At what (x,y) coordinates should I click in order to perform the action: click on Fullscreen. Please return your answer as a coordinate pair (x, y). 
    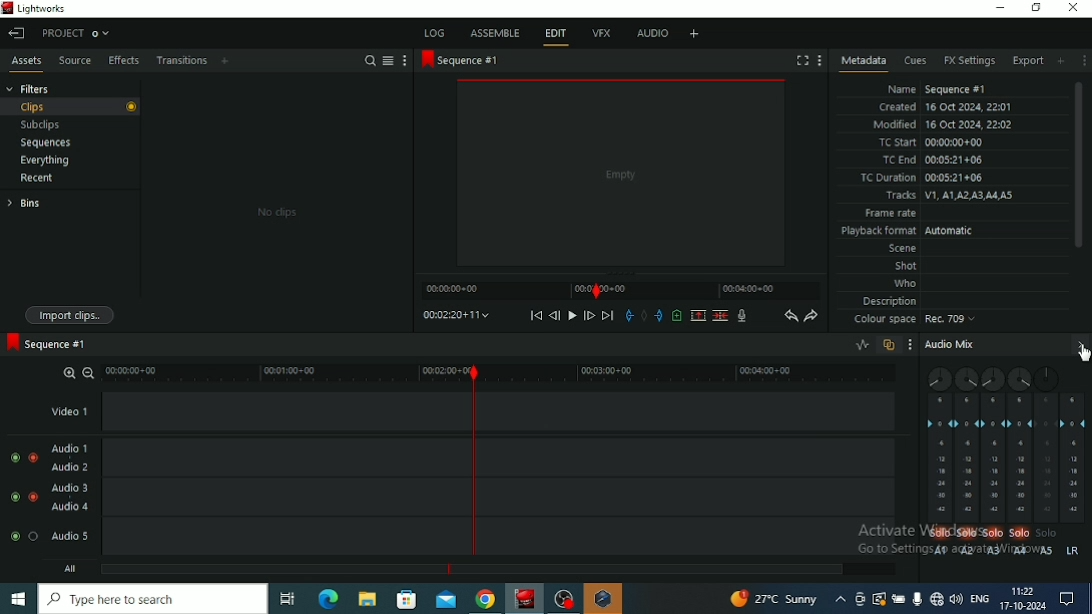
    Looking at the image, I should click on (802, 60).